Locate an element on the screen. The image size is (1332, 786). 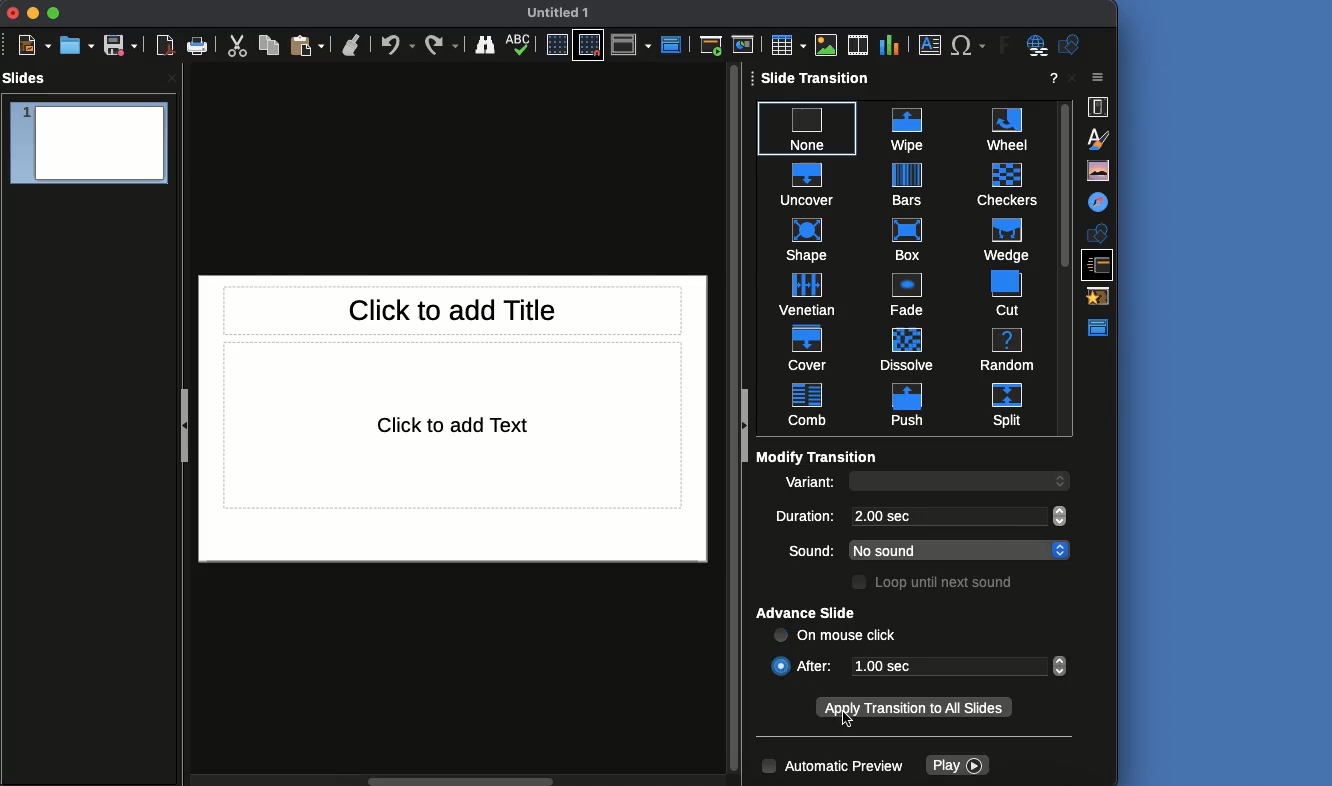
wheel is located at coordinates (1000, 127).